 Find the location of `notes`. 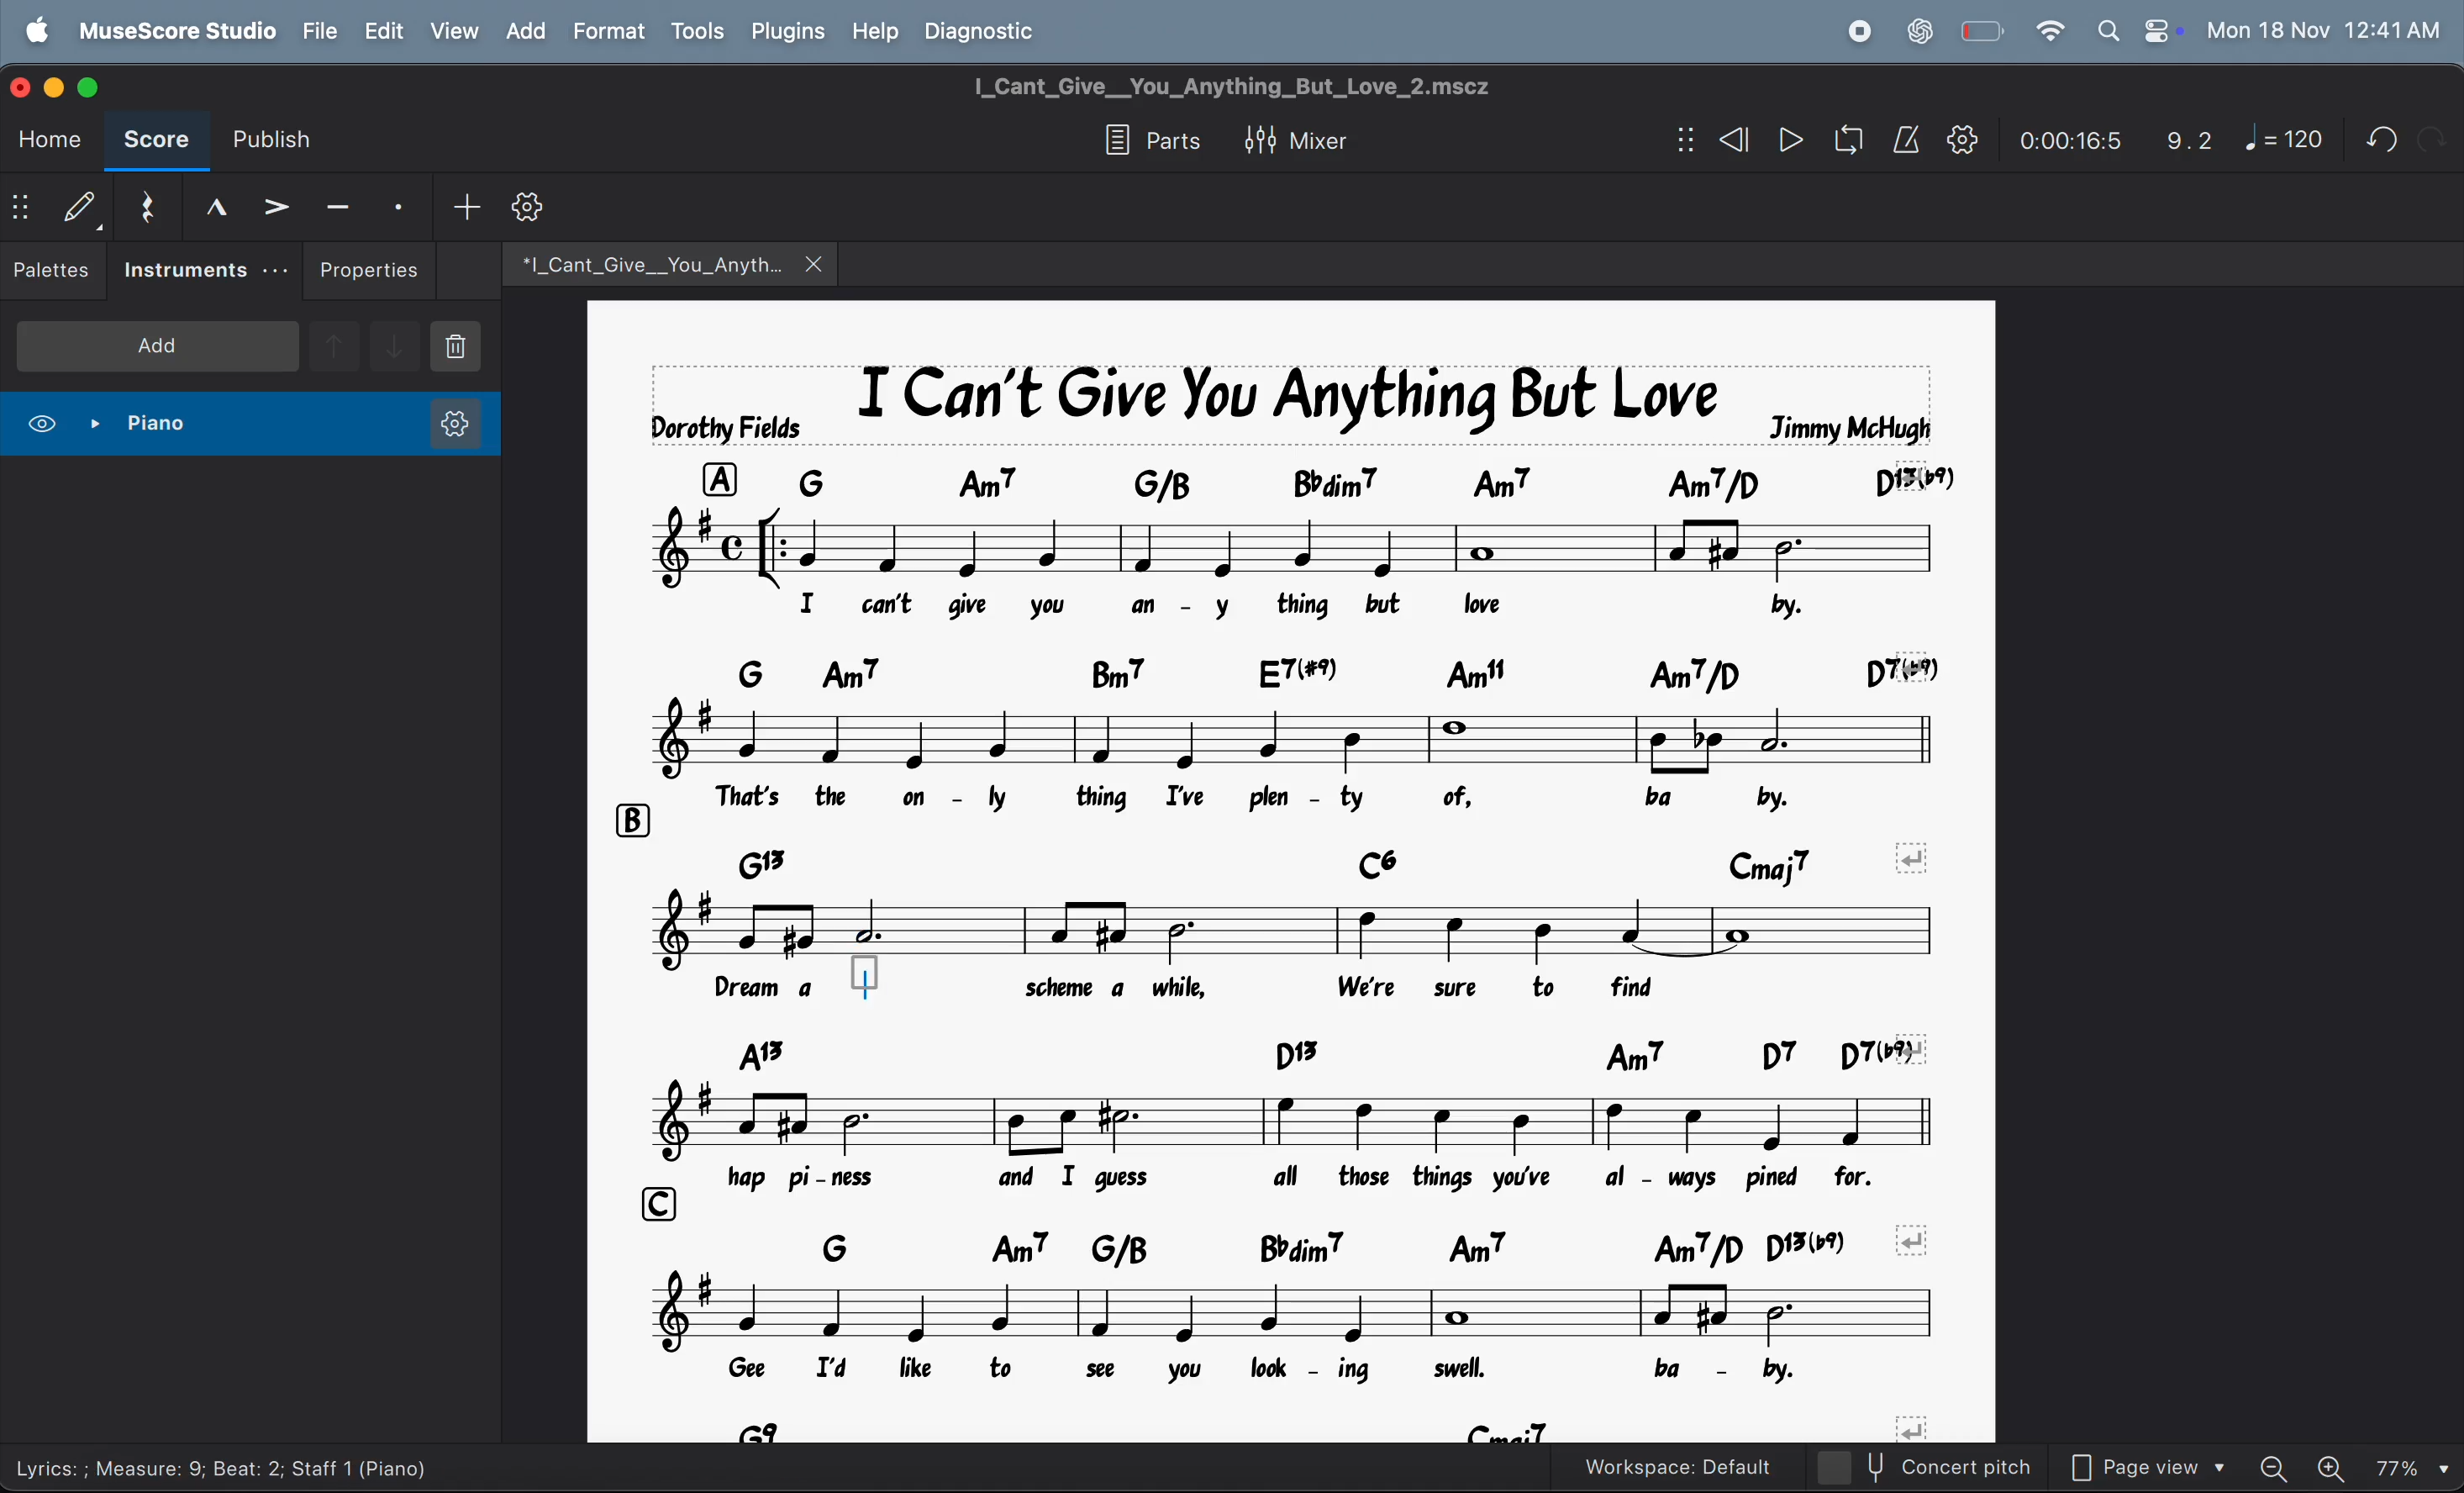

notes is located at coordinates (1268, 737).